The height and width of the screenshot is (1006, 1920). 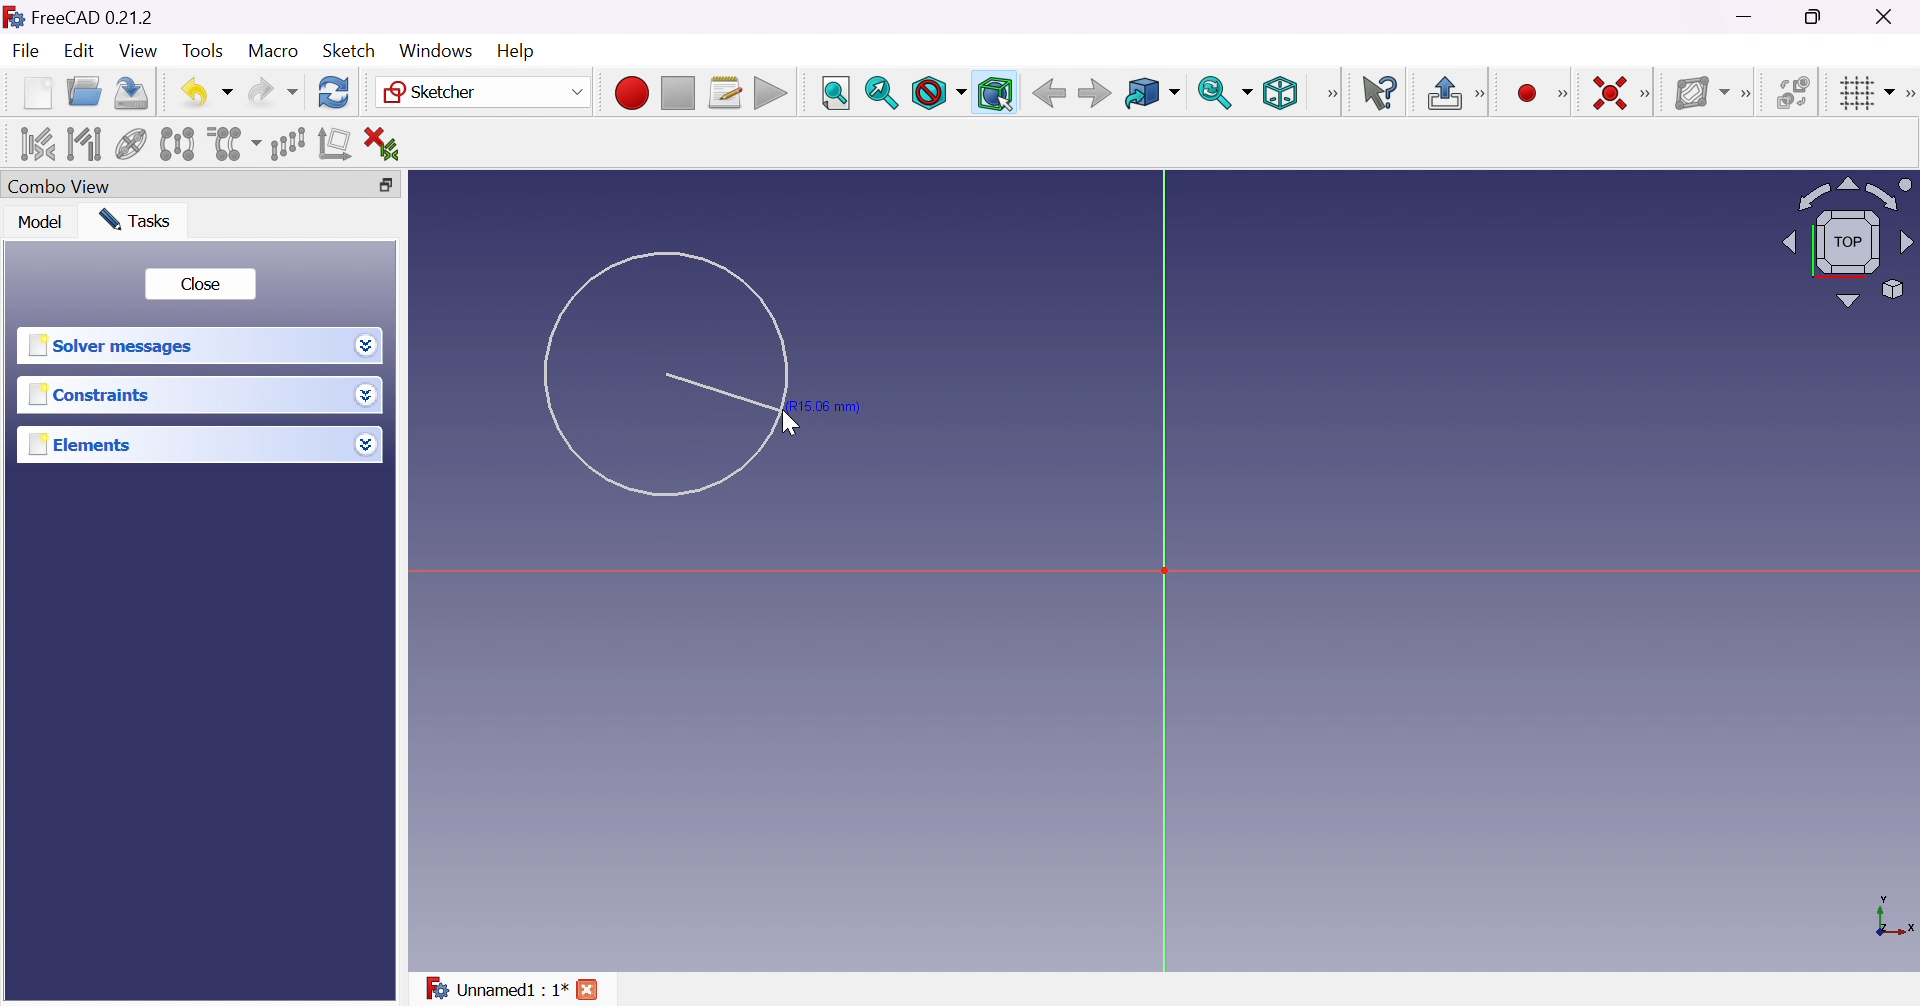 What do you see at coordinates (1562, 95) in the screenshot?
I see `Sketcher geometries` at bounding box center [1562, 95].